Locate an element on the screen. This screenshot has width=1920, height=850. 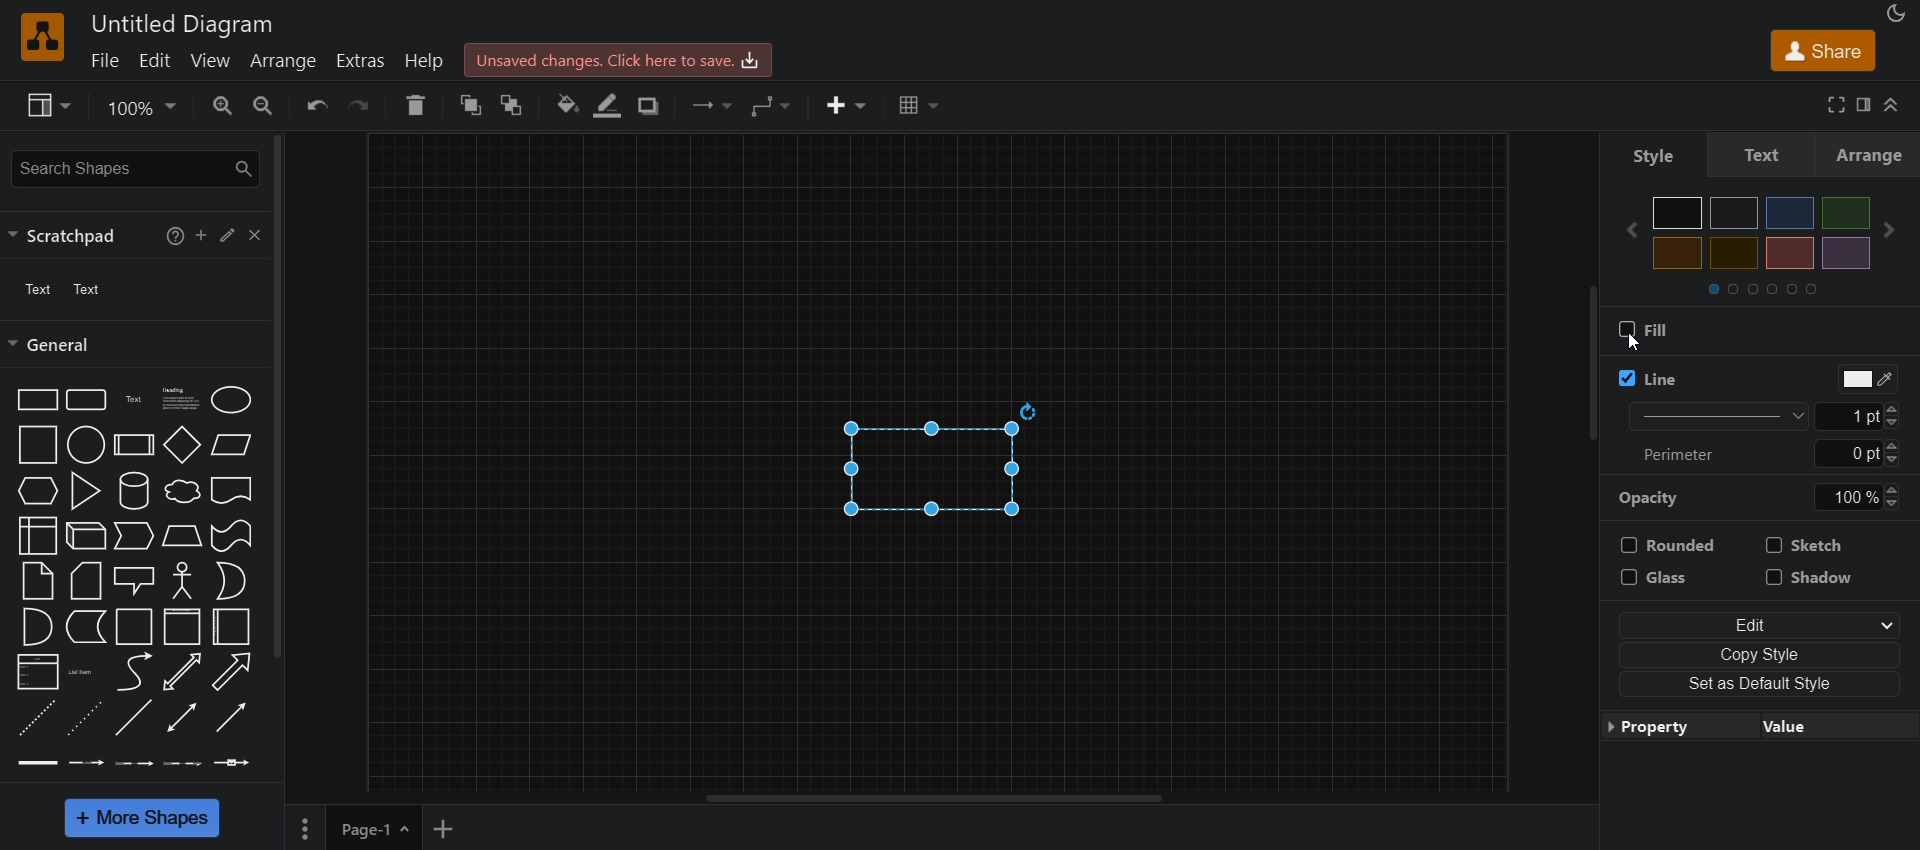
white is located at coordinates (1678, 212).